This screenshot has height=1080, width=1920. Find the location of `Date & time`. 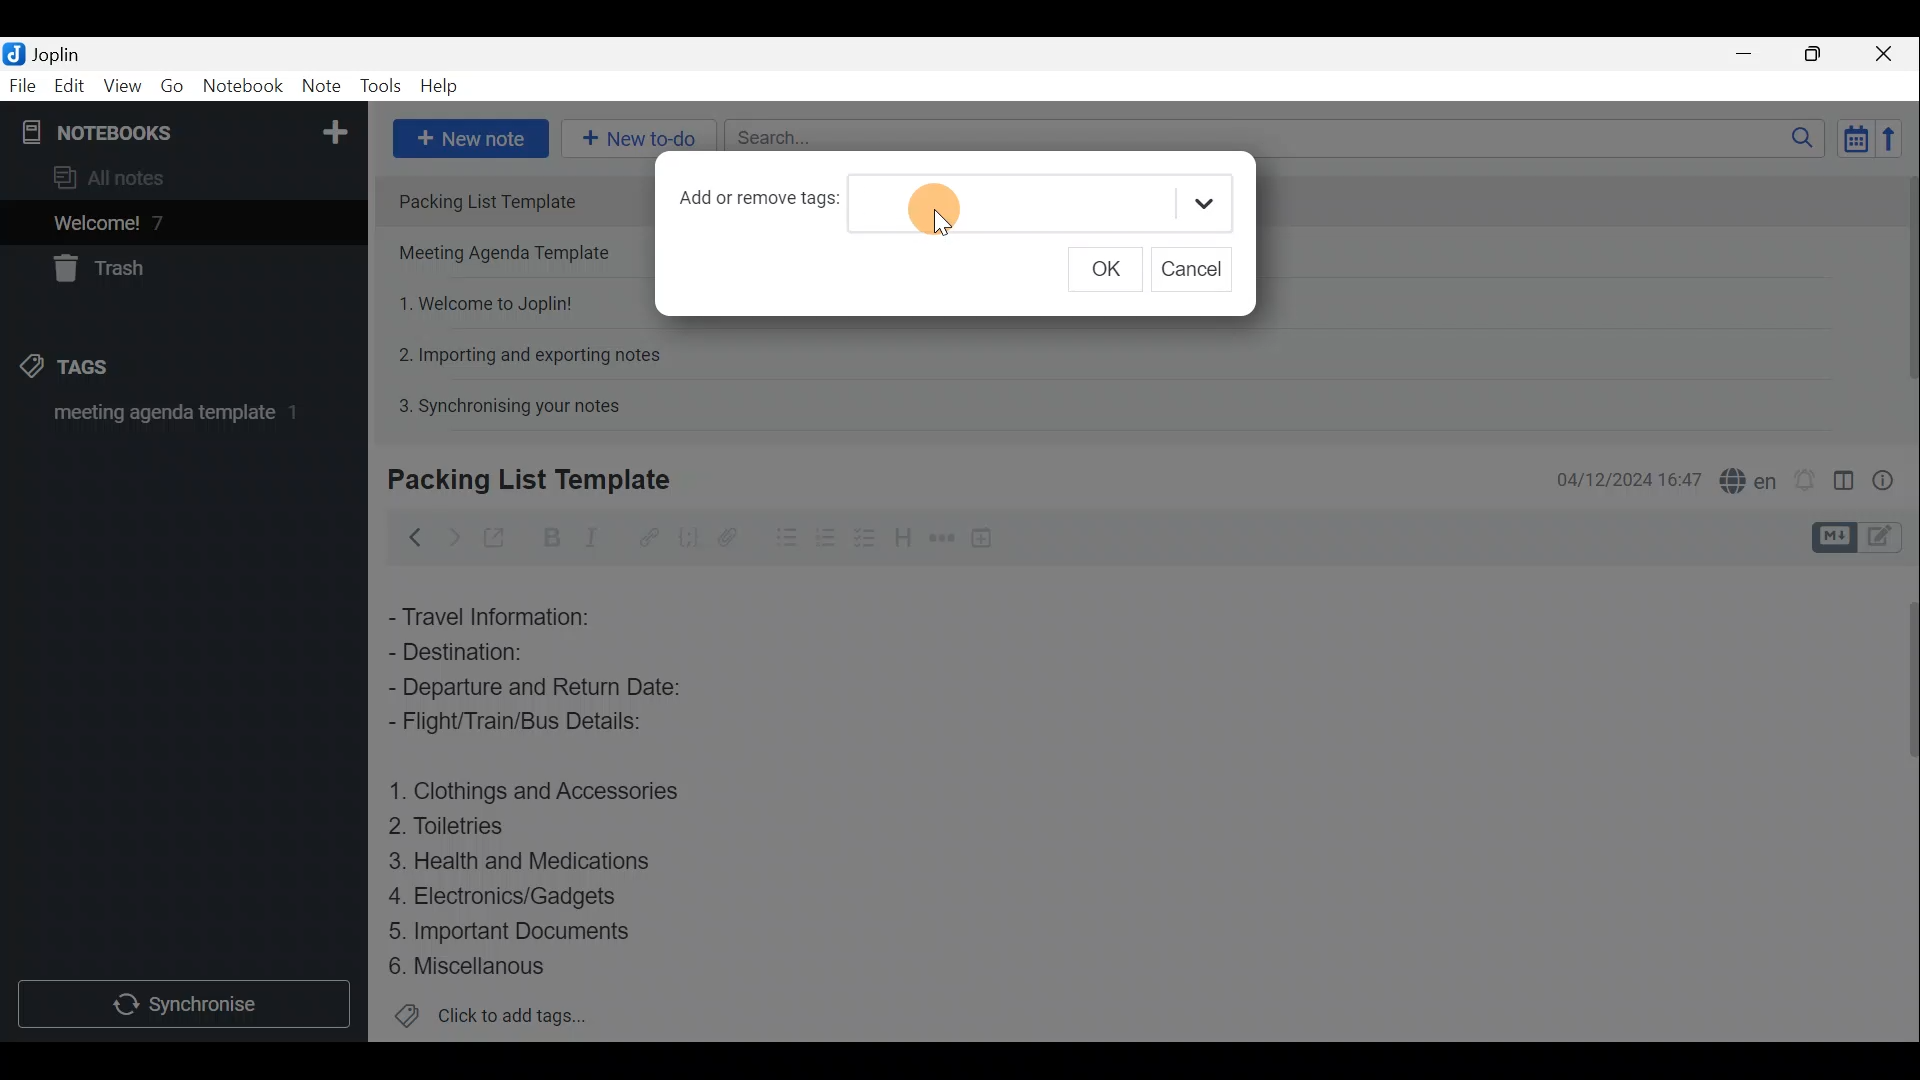

Date & time is located at coordinates (1629, 478).